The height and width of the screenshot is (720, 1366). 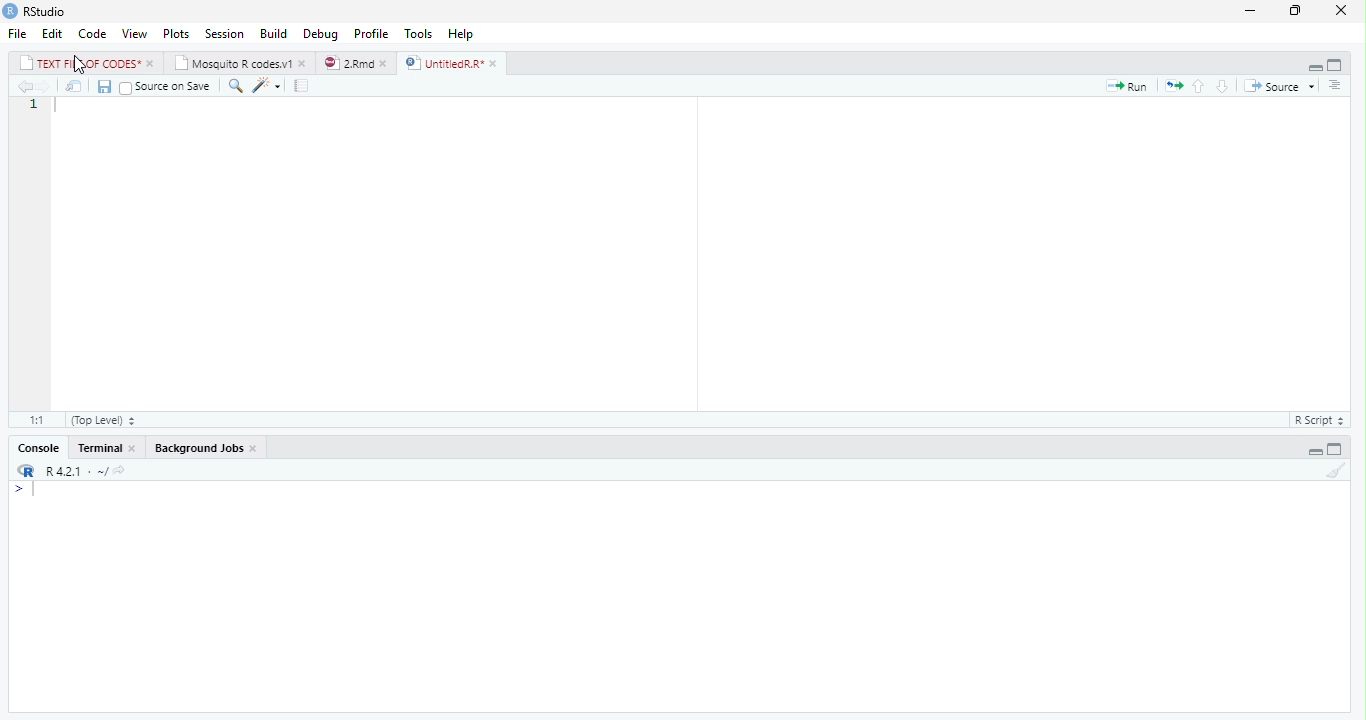 What do you see at coordinates (1312, 65) in the screenshot?
I see `Hide` at bounding box center [1312, 65].